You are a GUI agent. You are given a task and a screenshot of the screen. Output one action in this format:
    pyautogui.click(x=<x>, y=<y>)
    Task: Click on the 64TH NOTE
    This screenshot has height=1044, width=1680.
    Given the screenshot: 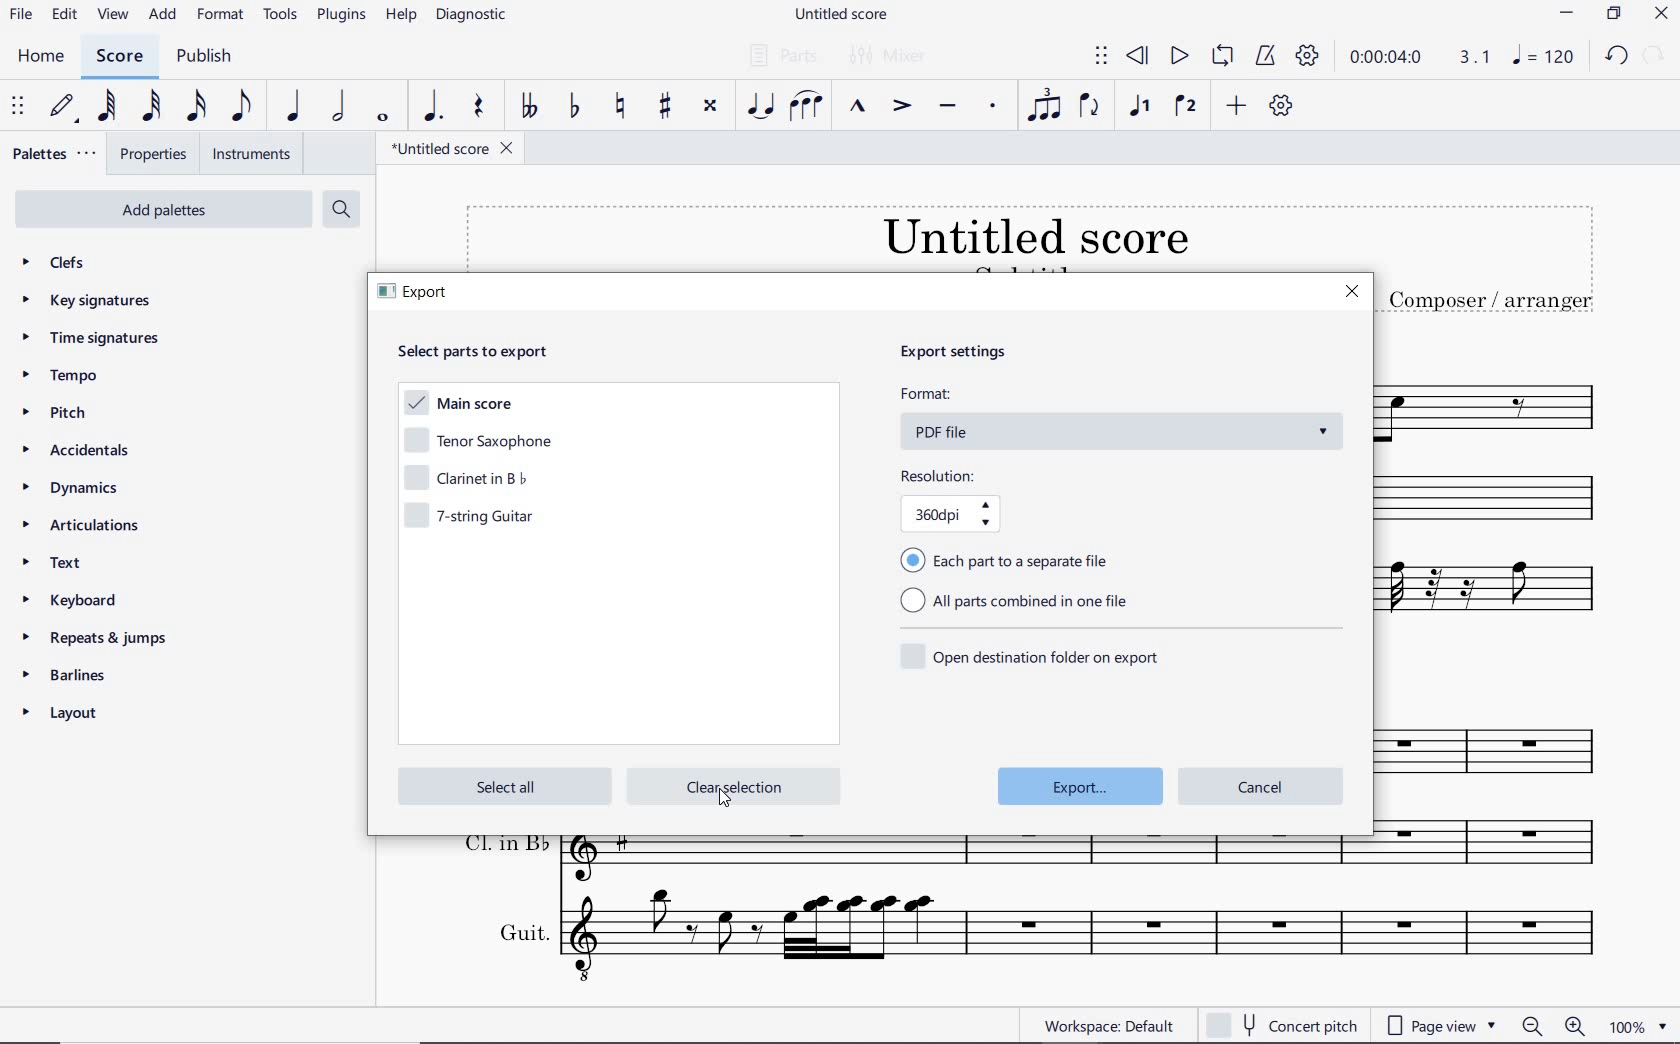 What is the action you would take?
    pyautogui.click(x=107, y=108)
    